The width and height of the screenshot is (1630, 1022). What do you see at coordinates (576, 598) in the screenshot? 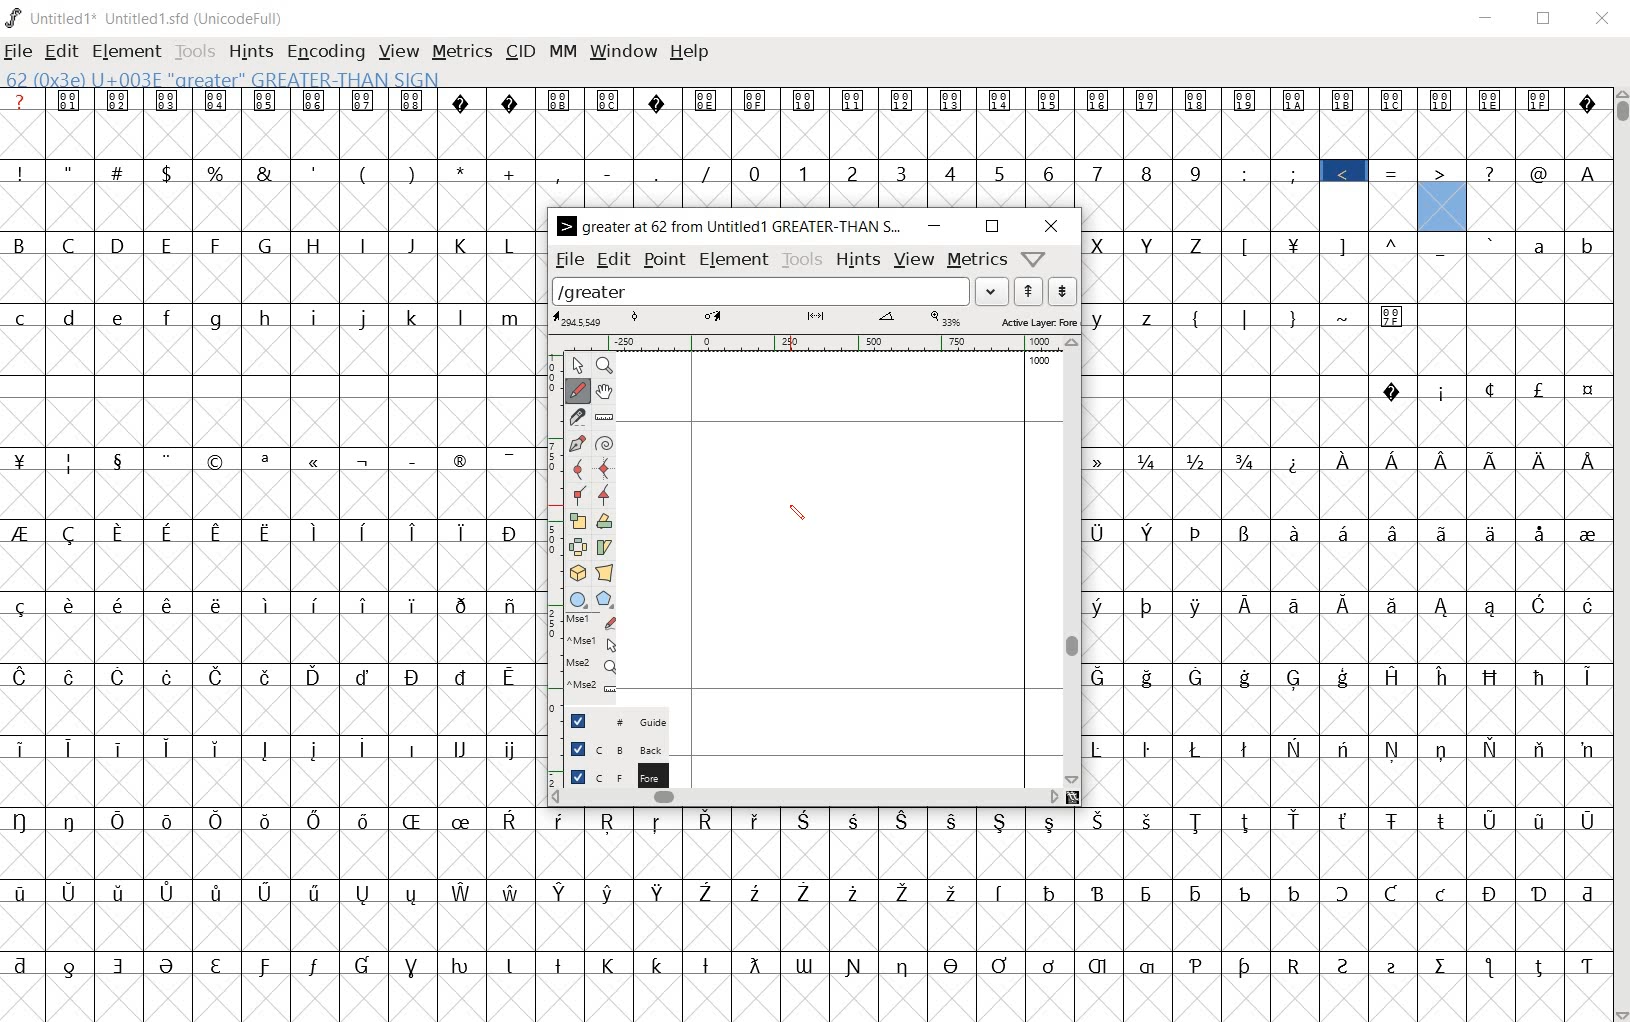
I see `rectangle or ellipse` at bounding box center [576, 598].